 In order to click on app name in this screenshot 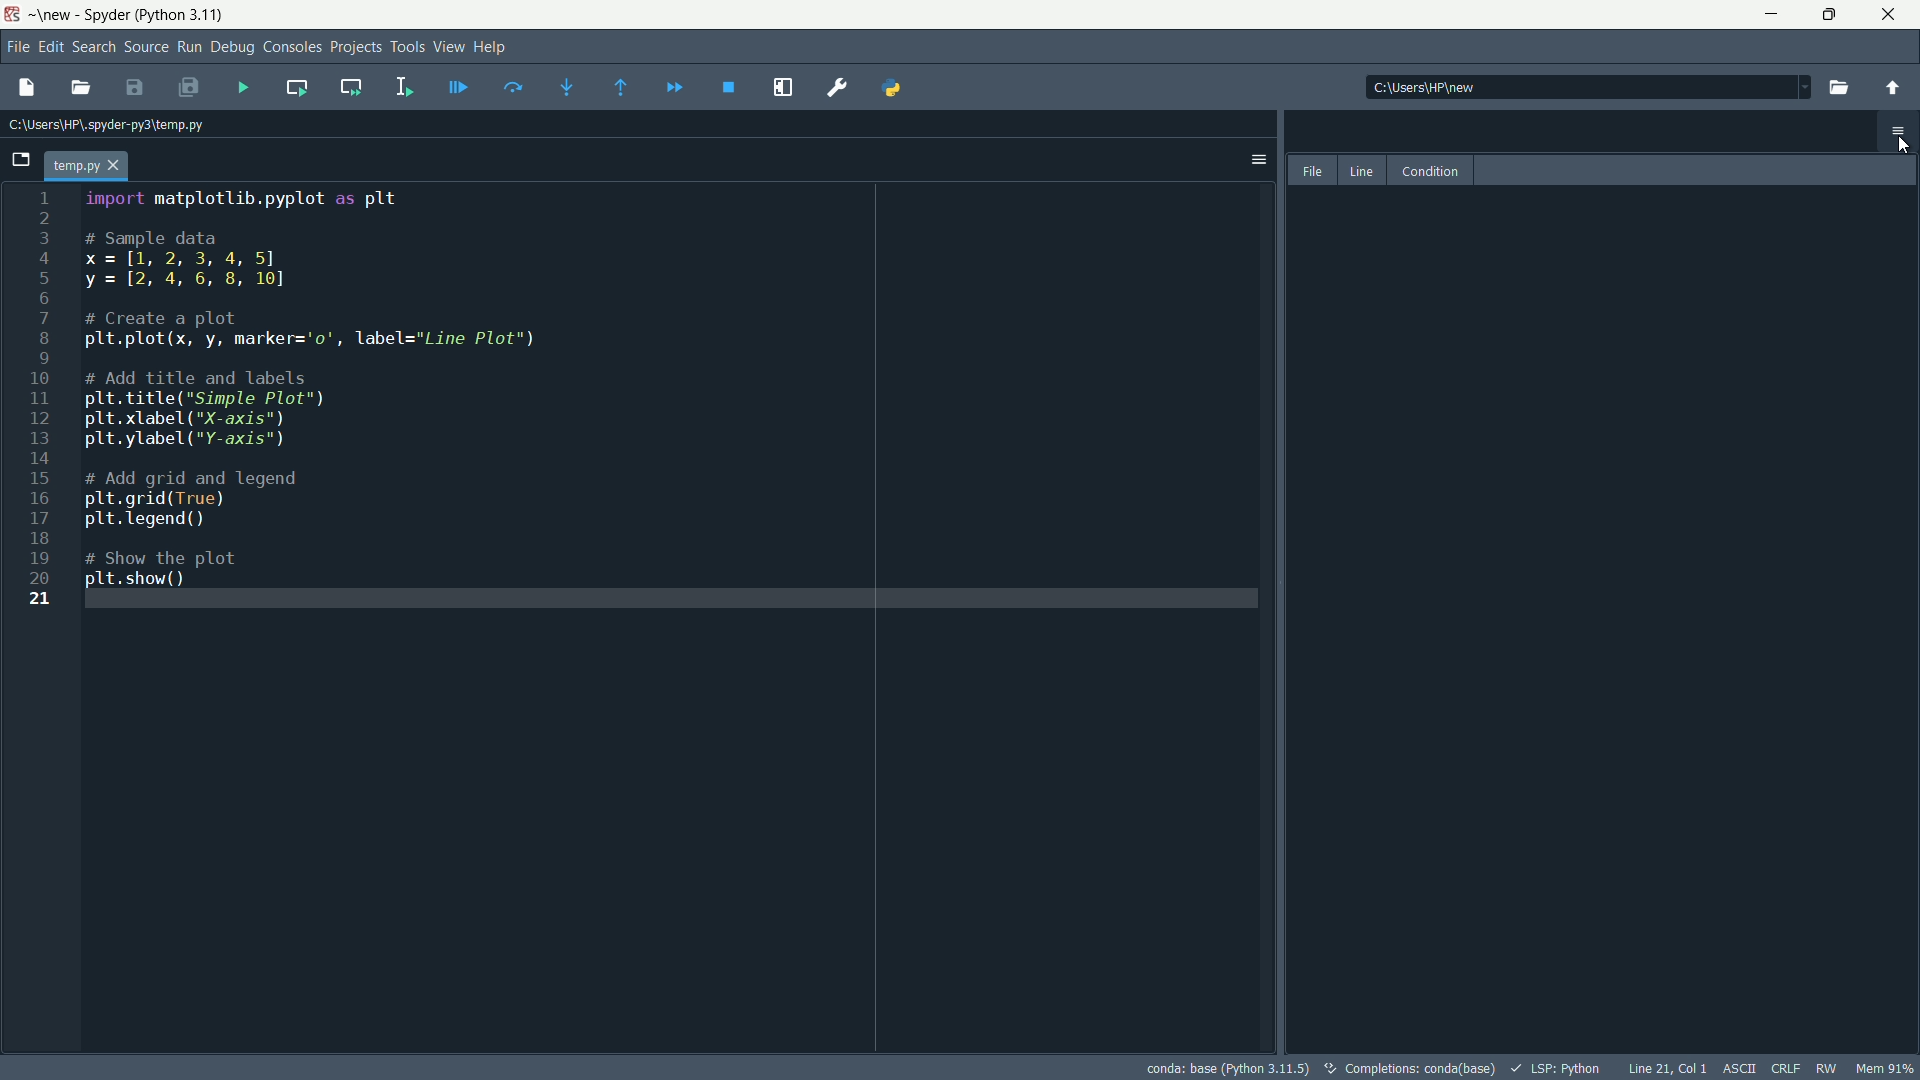, I will do `click(109, 16)`.